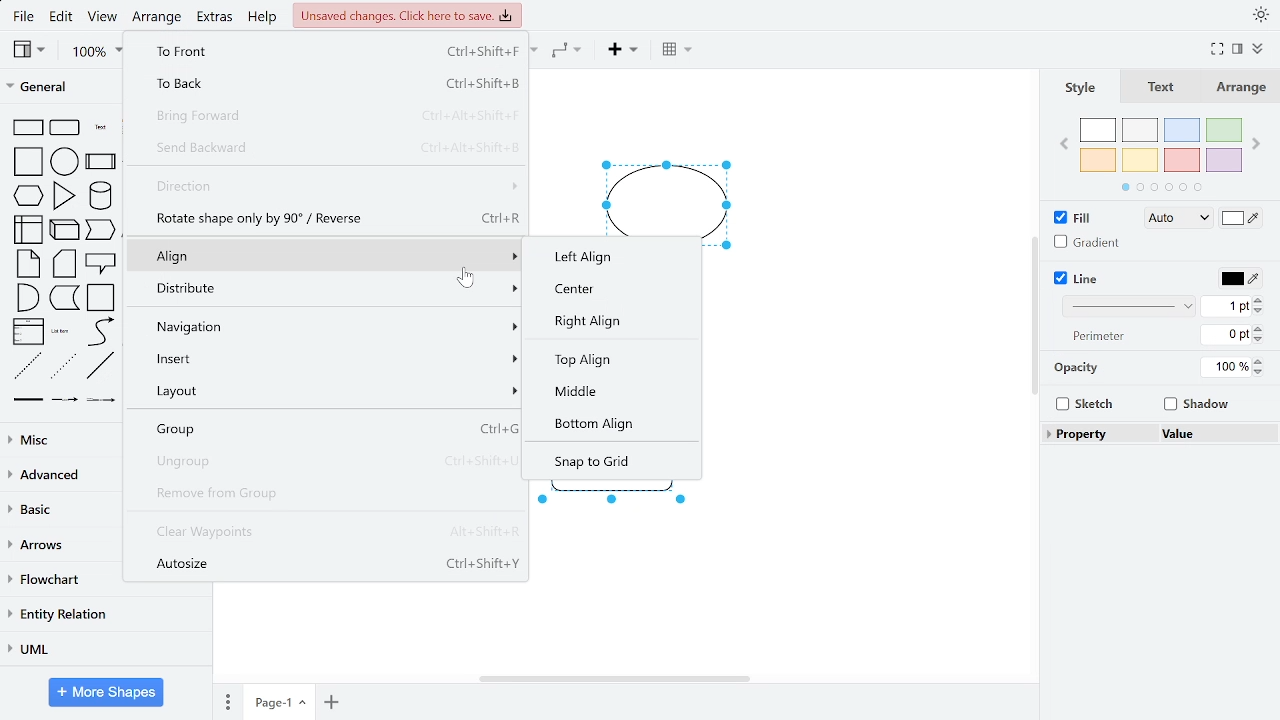  What do you see at coordinates (330, 563) in the screenshot?
I see `Autosize` at bounding box center [330, 563].